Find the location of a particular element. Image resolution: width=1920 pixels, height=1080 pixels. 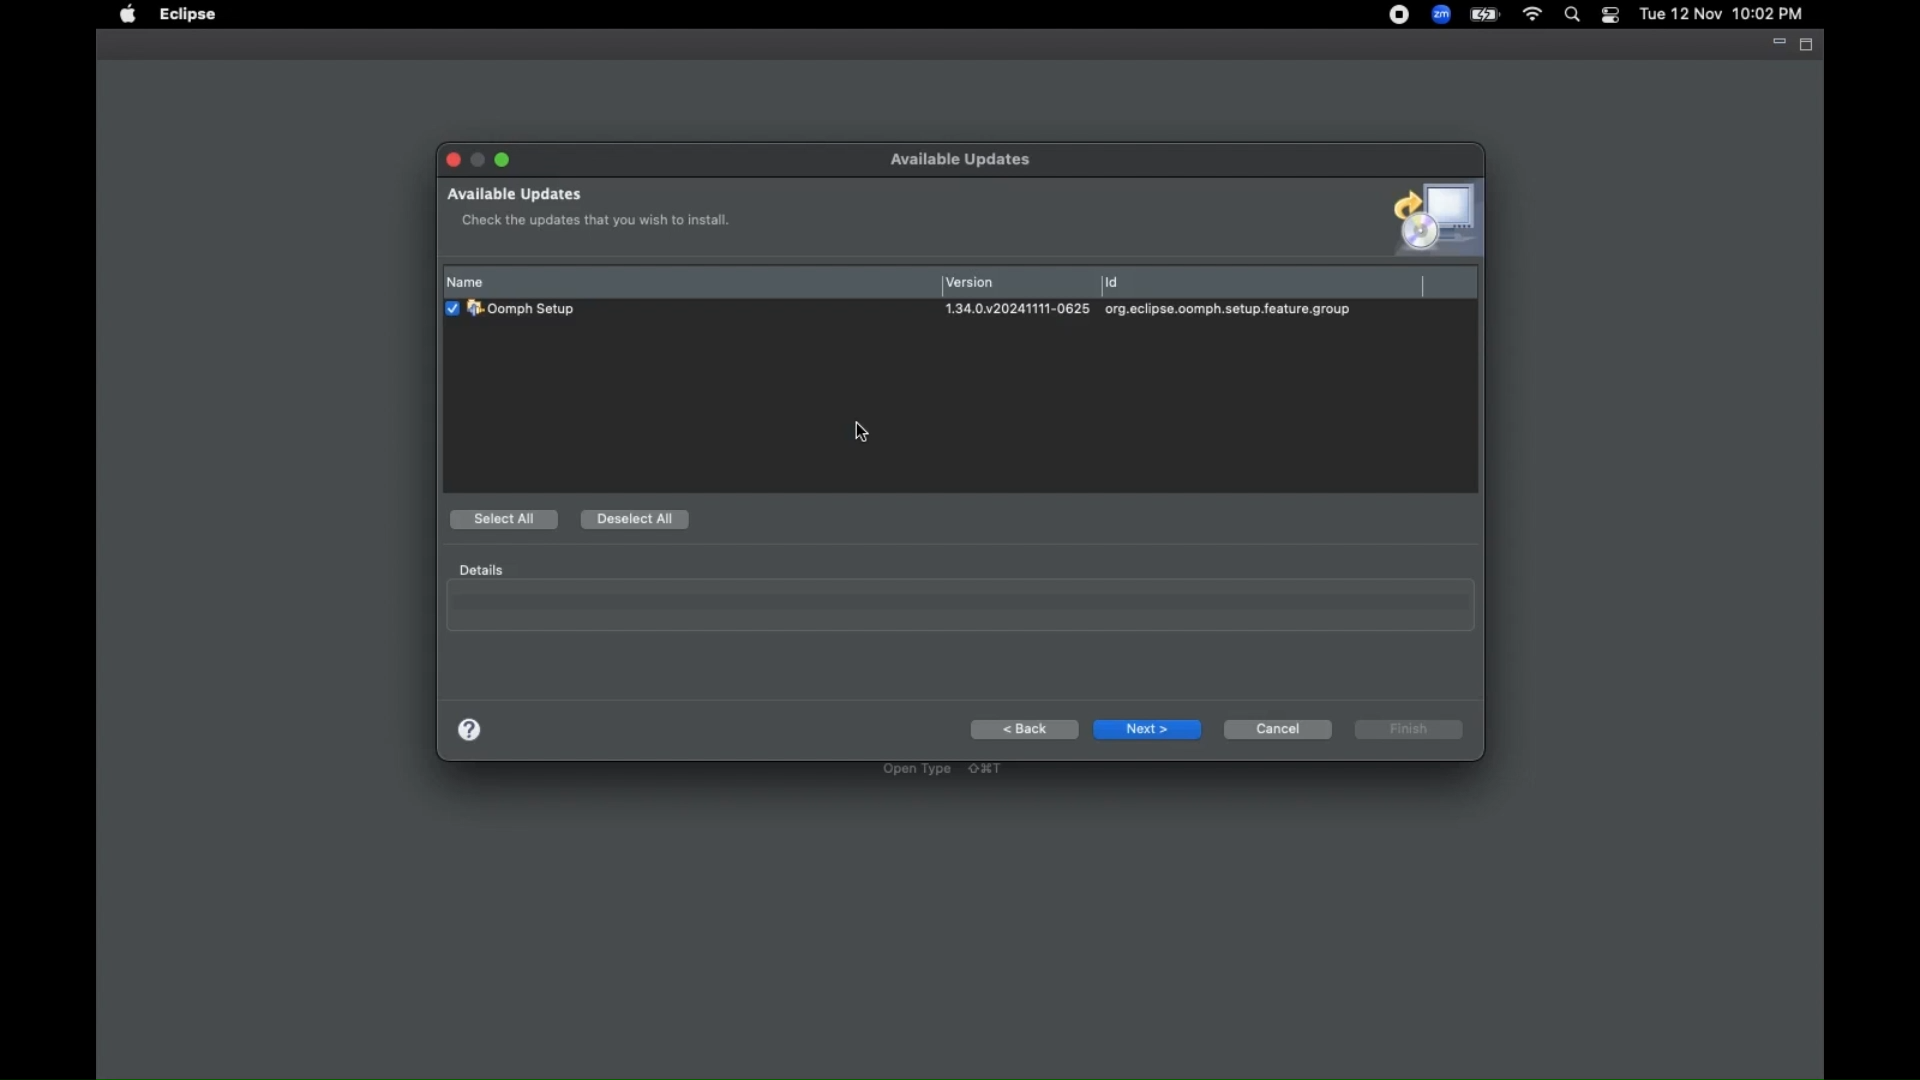

minimize is located at coordinates (1774, 44).